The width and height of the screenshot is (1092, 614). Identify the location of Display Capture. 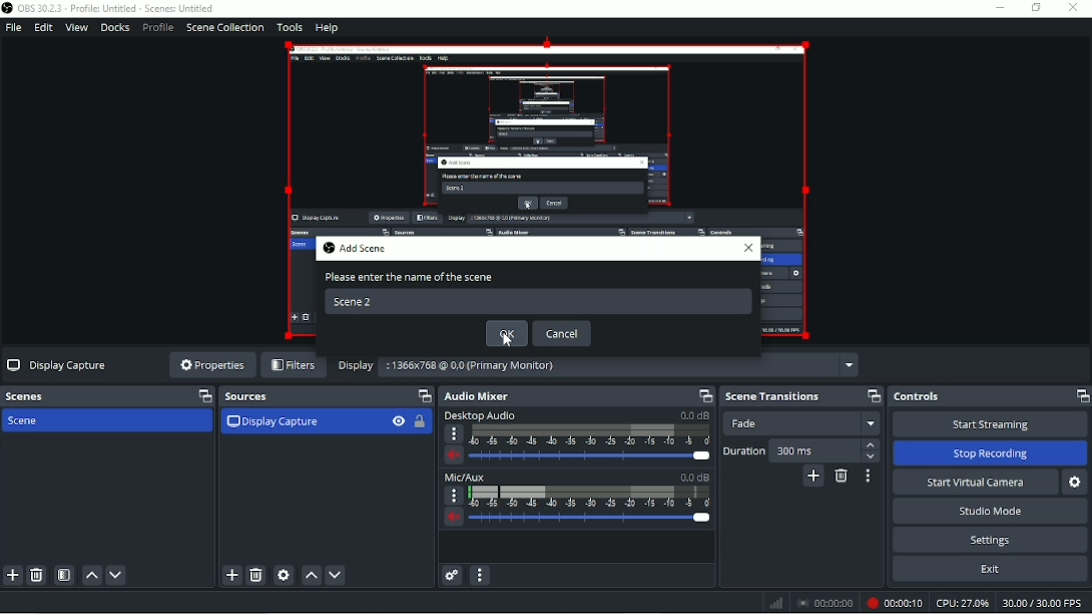
(58, 364).